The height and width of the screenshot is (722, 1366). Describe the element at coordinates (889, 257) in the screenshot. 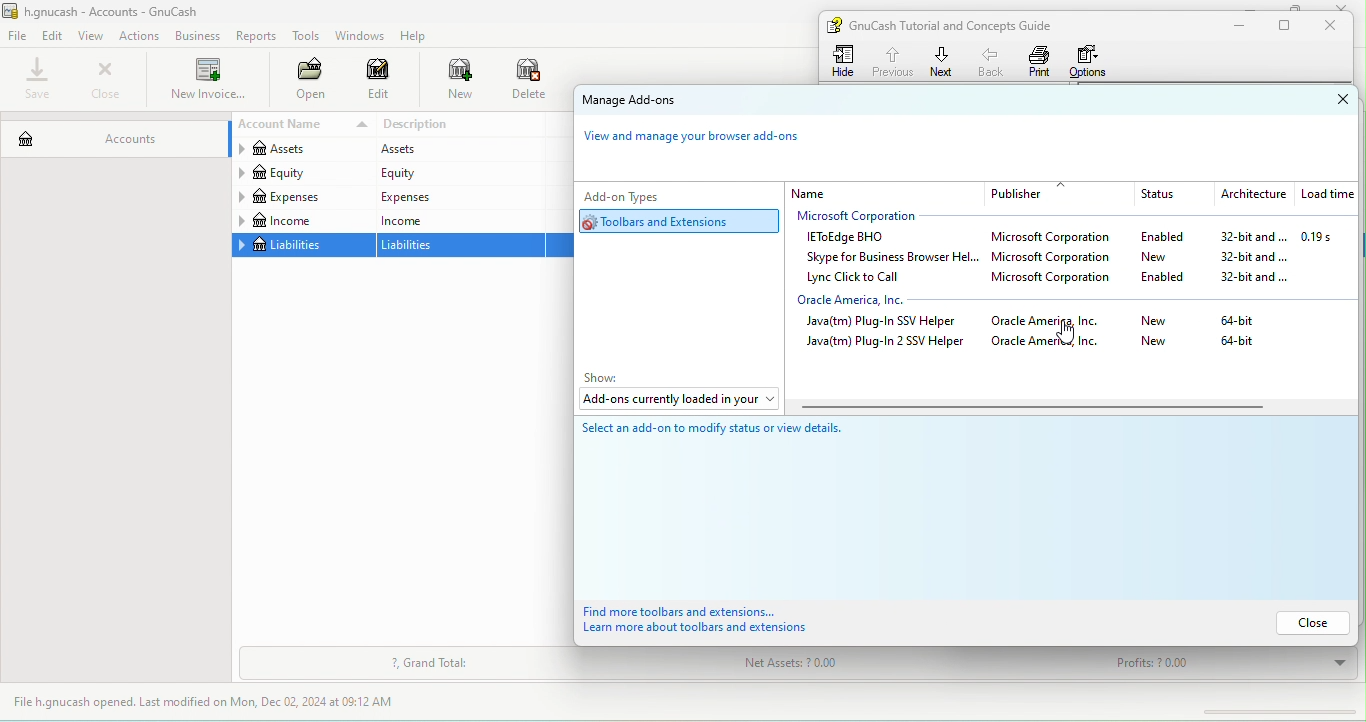

I see `skype for business browser hel` at that location.